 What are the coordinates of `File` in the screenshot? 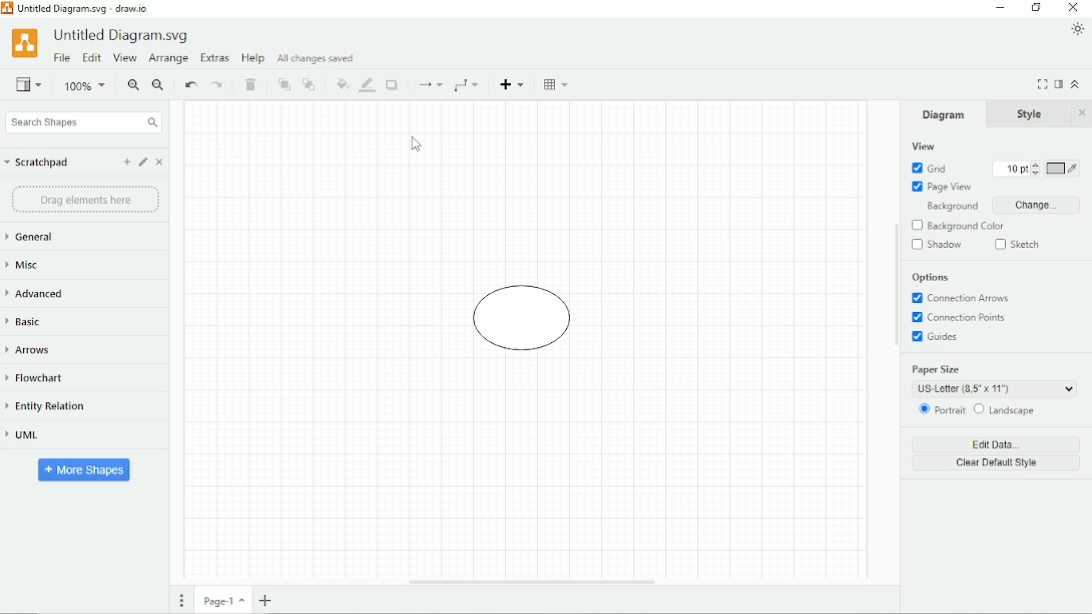 It's located at (63, 57).